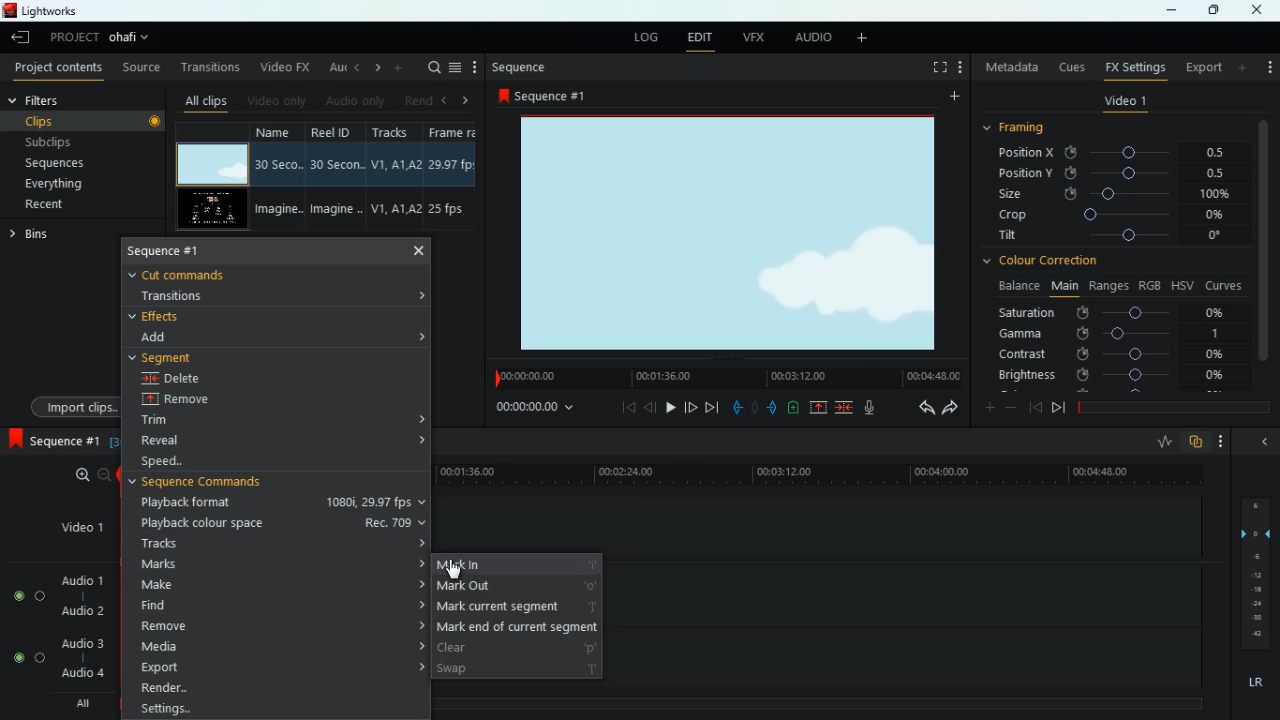 This screenshot has height=720, width=1280. Describe the element at coordinates (1211, 11) in the screenshot. I see `maximize` at that location.